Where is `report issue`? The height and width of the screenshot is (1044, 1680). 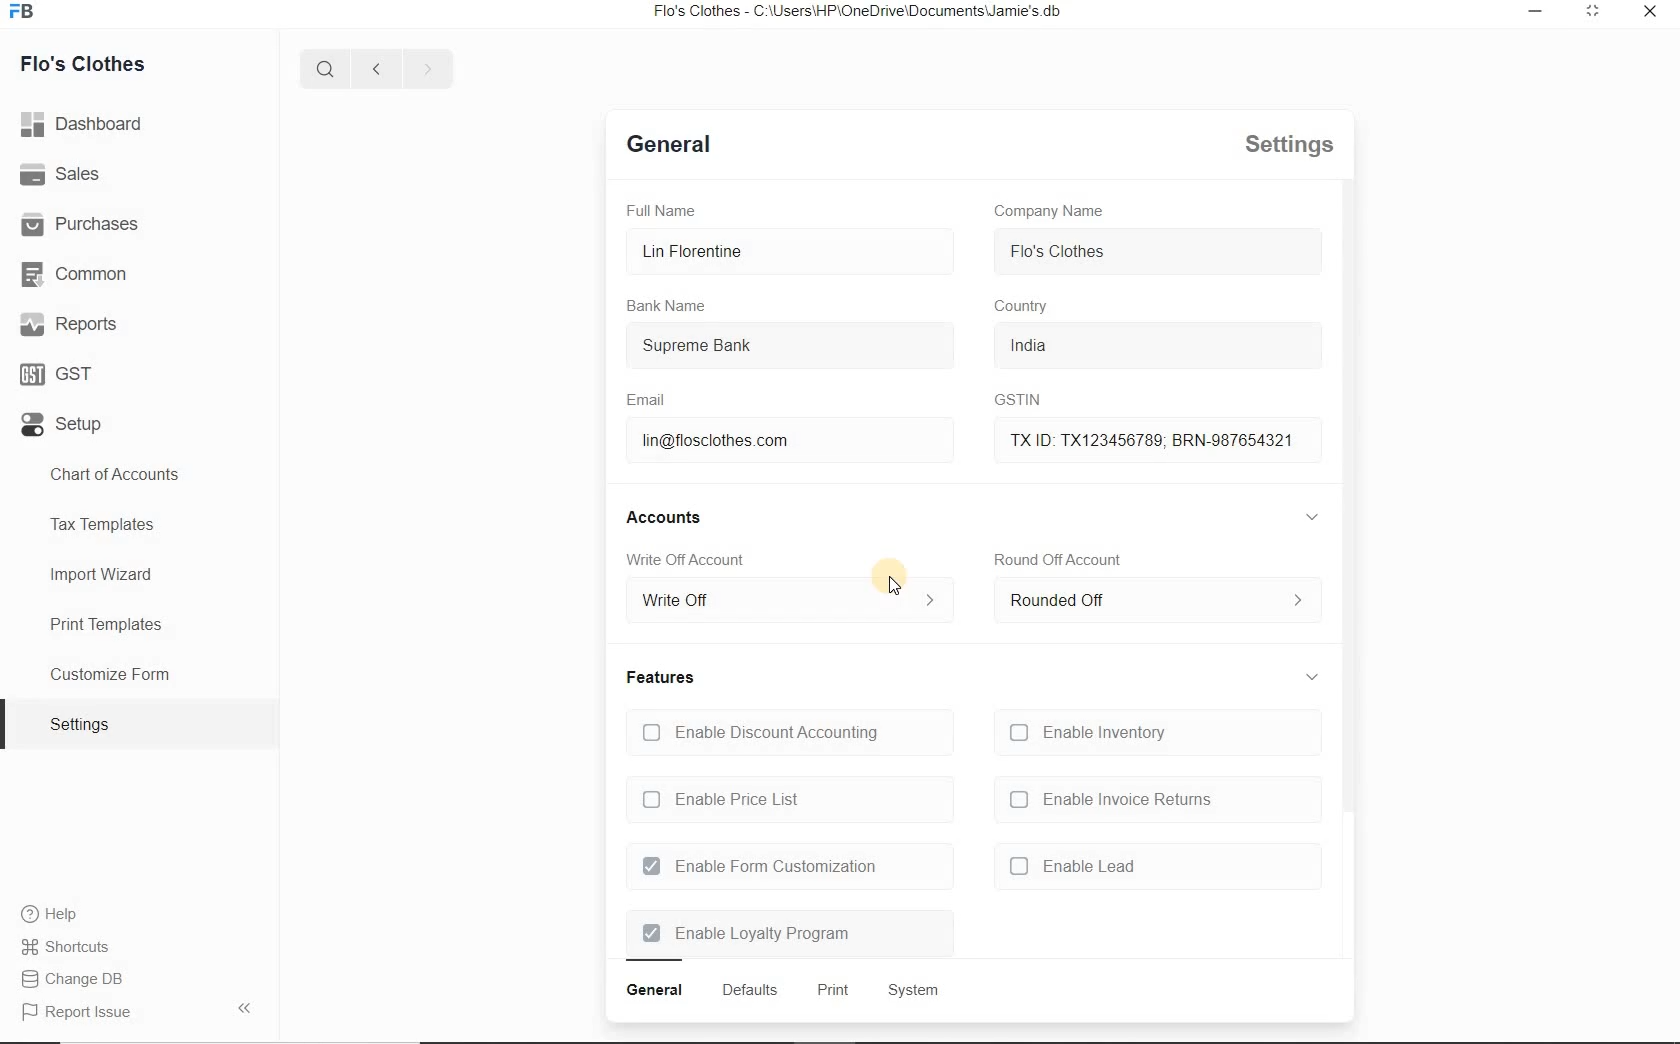
report issue is located at coordinates (86, 1013).